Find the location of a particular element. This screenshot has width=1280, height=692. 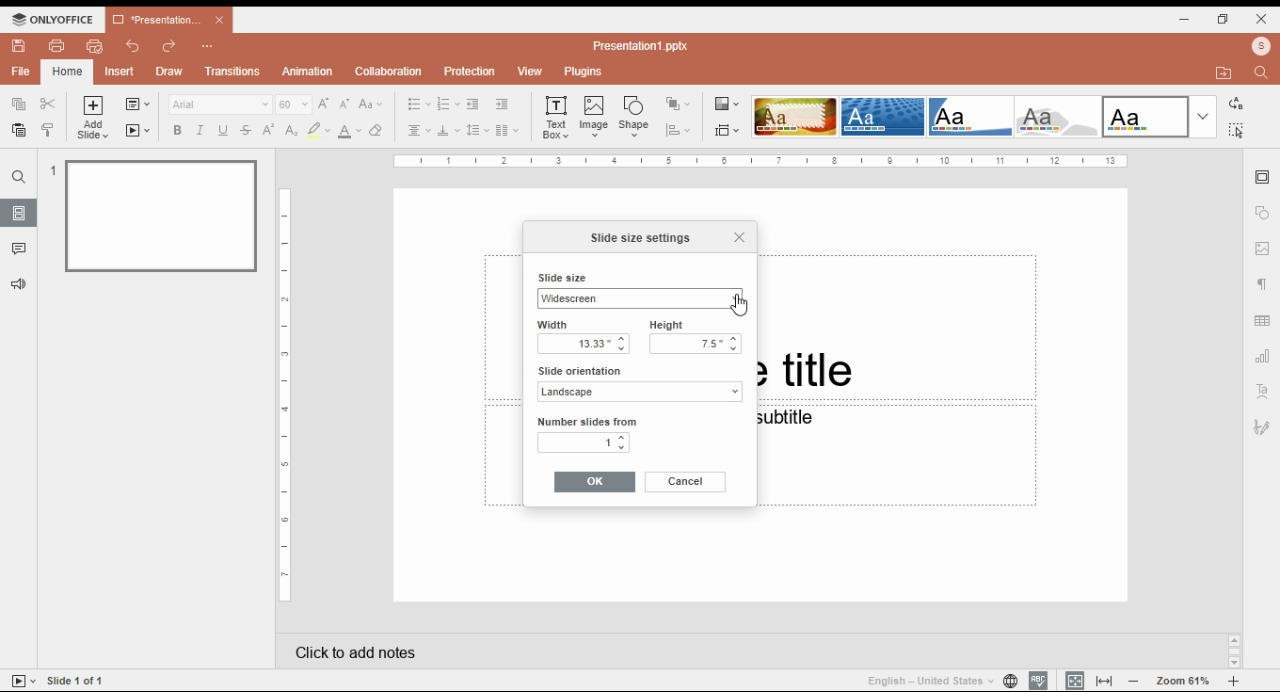

draw is located at coordinates (171, 71).